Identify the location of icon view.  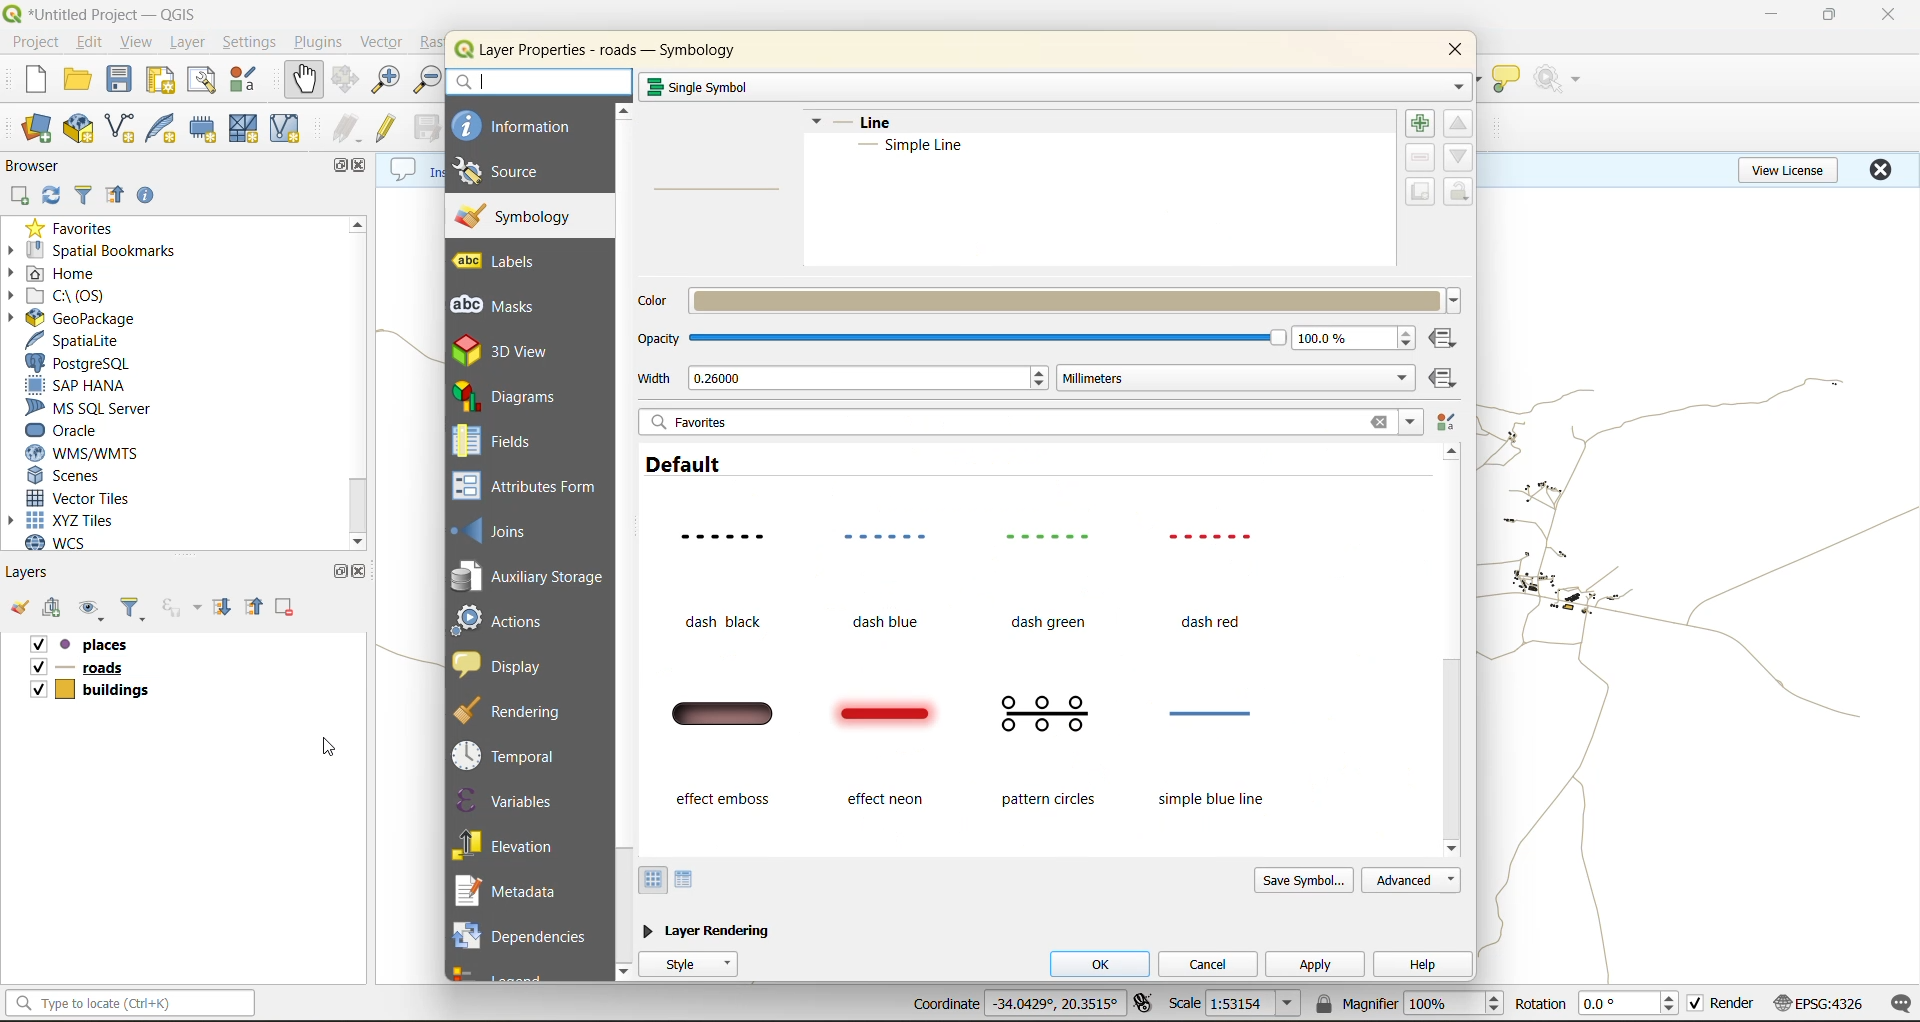
(653, 881).